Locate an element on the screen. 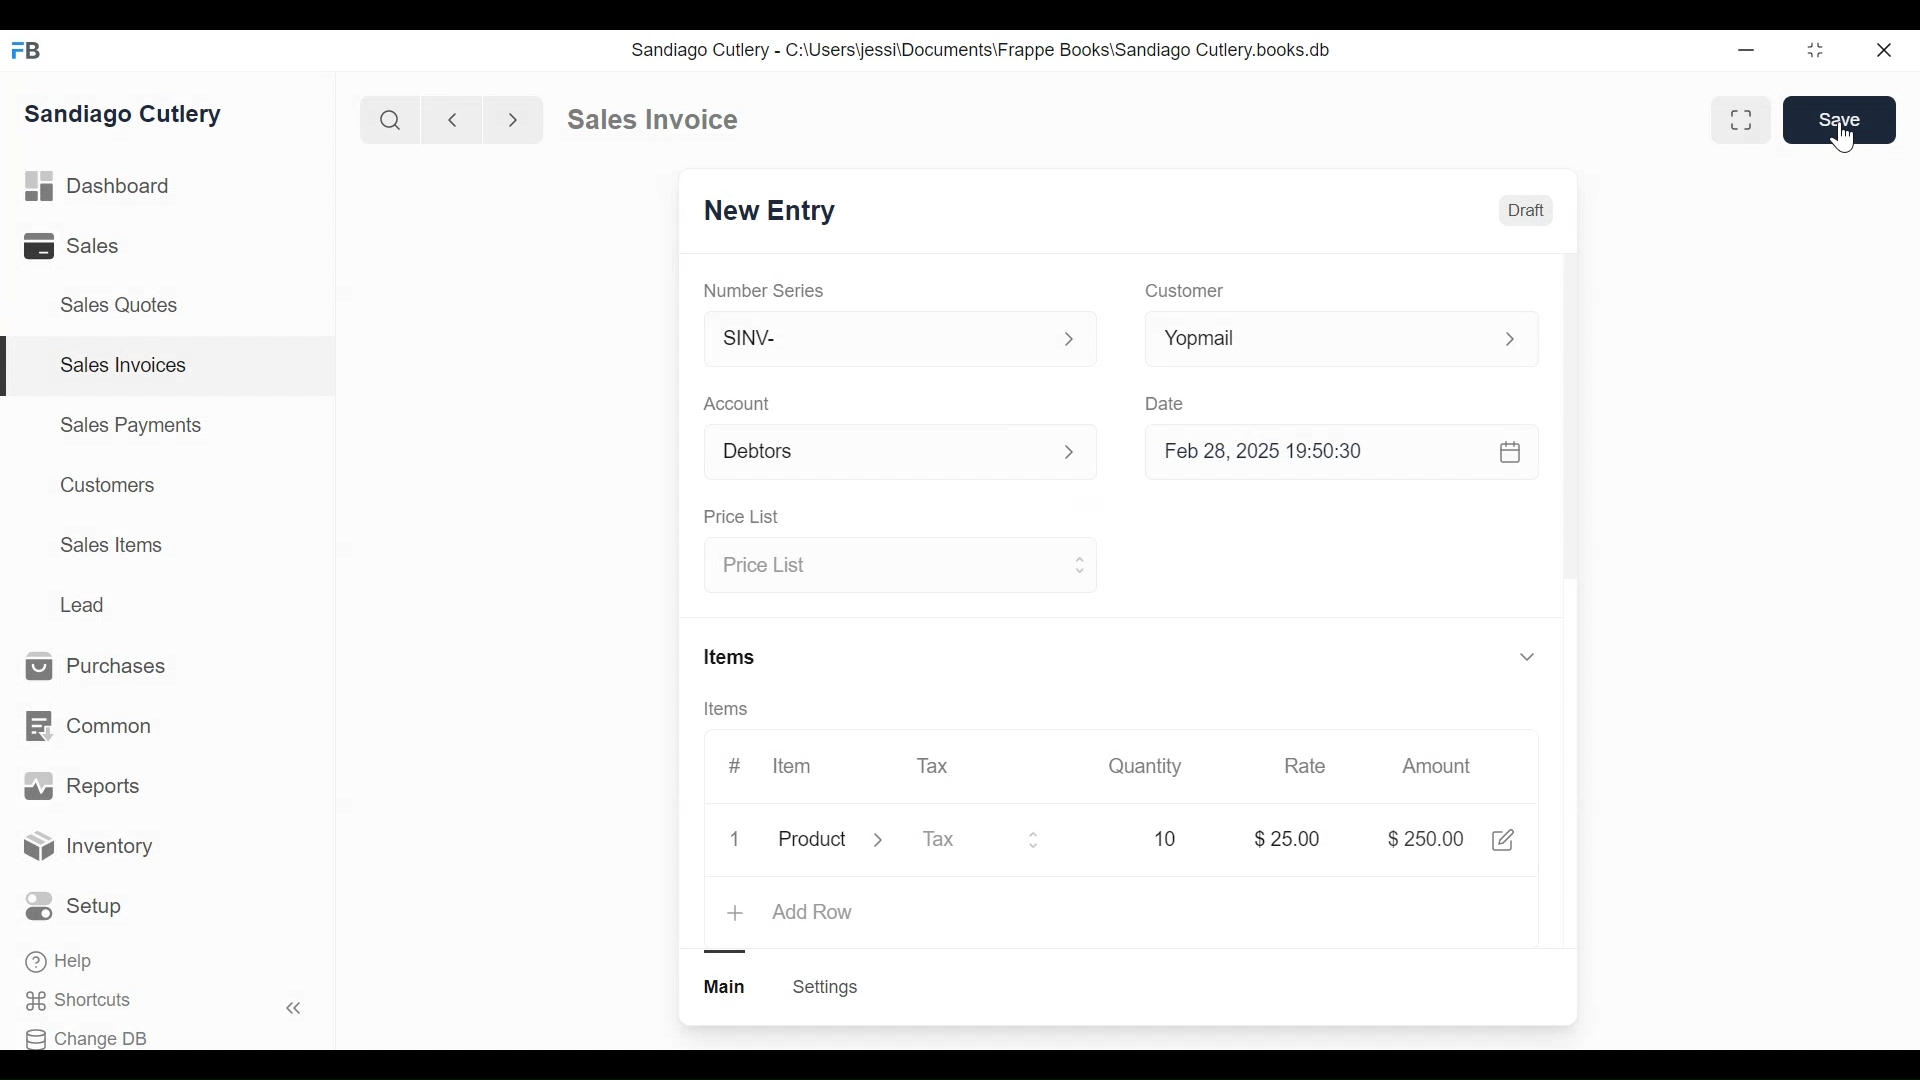 This screenshot has width=1920, height=1080. $25.00 is located at coordinates (1292, 836).